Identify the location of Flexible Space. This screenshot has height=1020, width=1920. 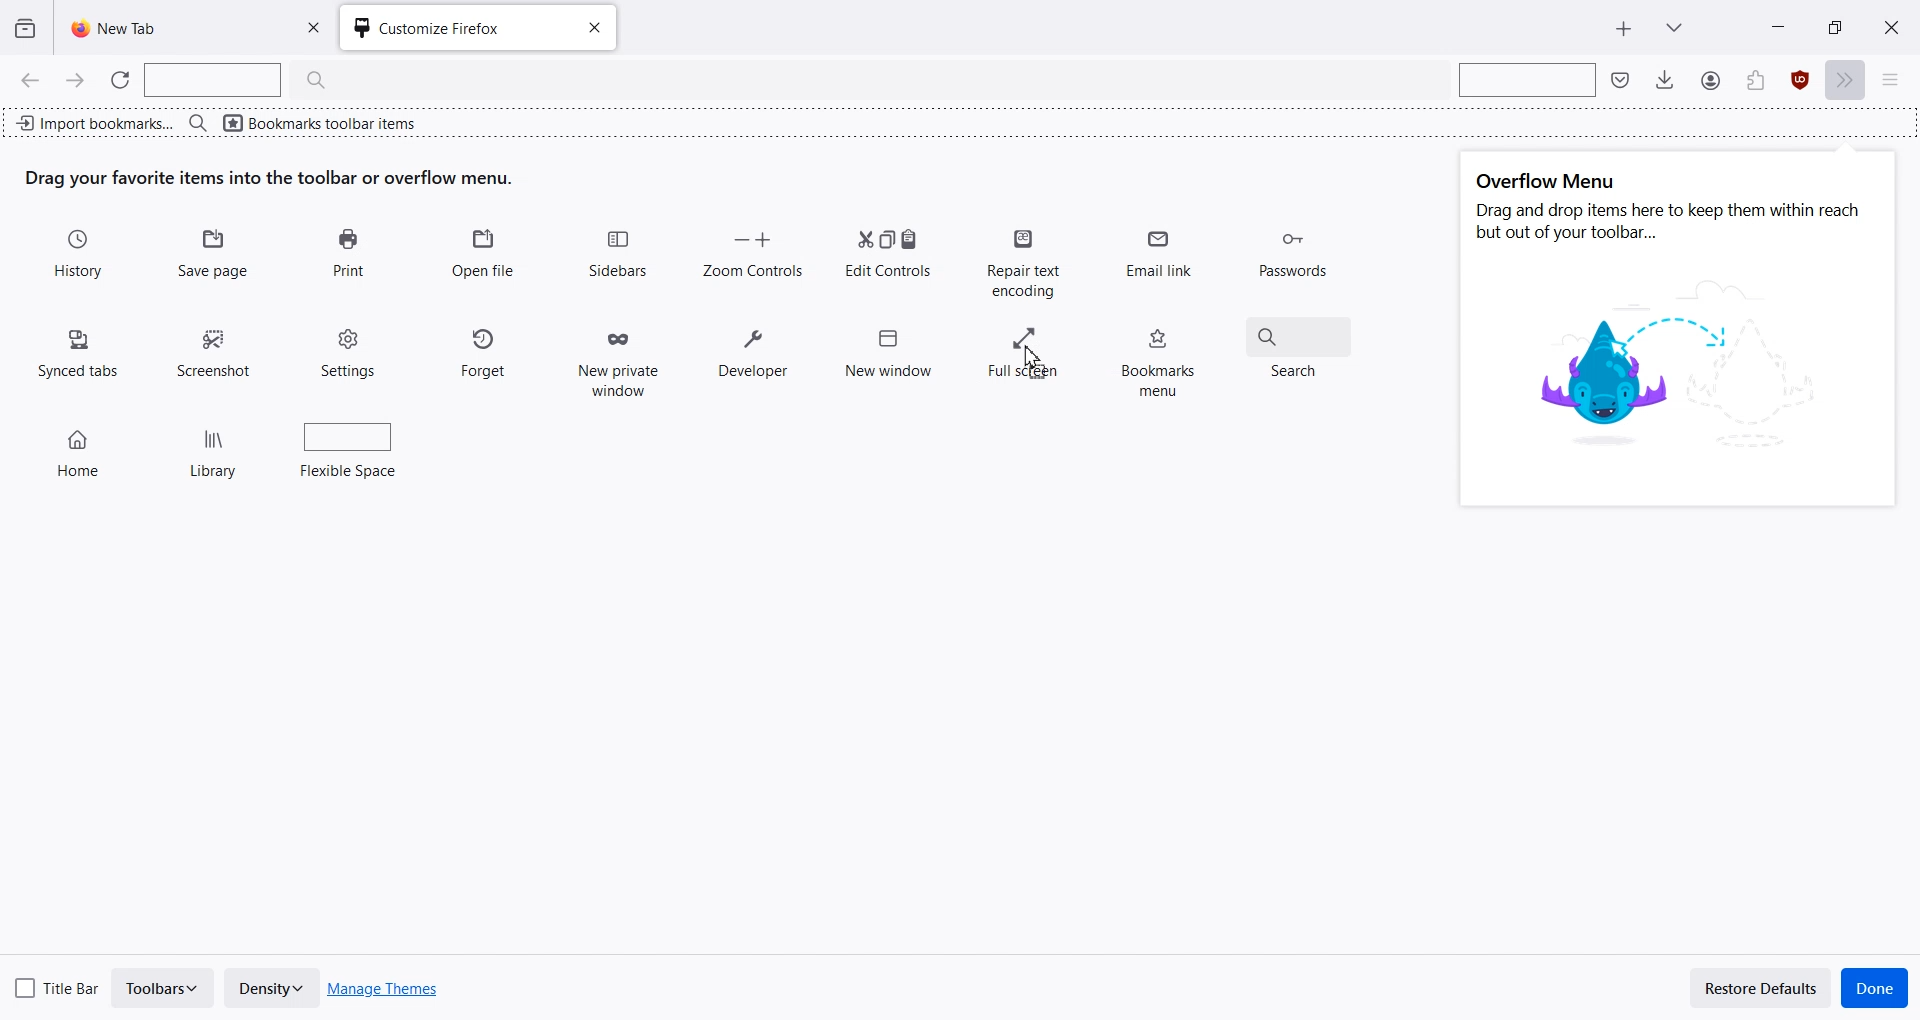
(351, 448).